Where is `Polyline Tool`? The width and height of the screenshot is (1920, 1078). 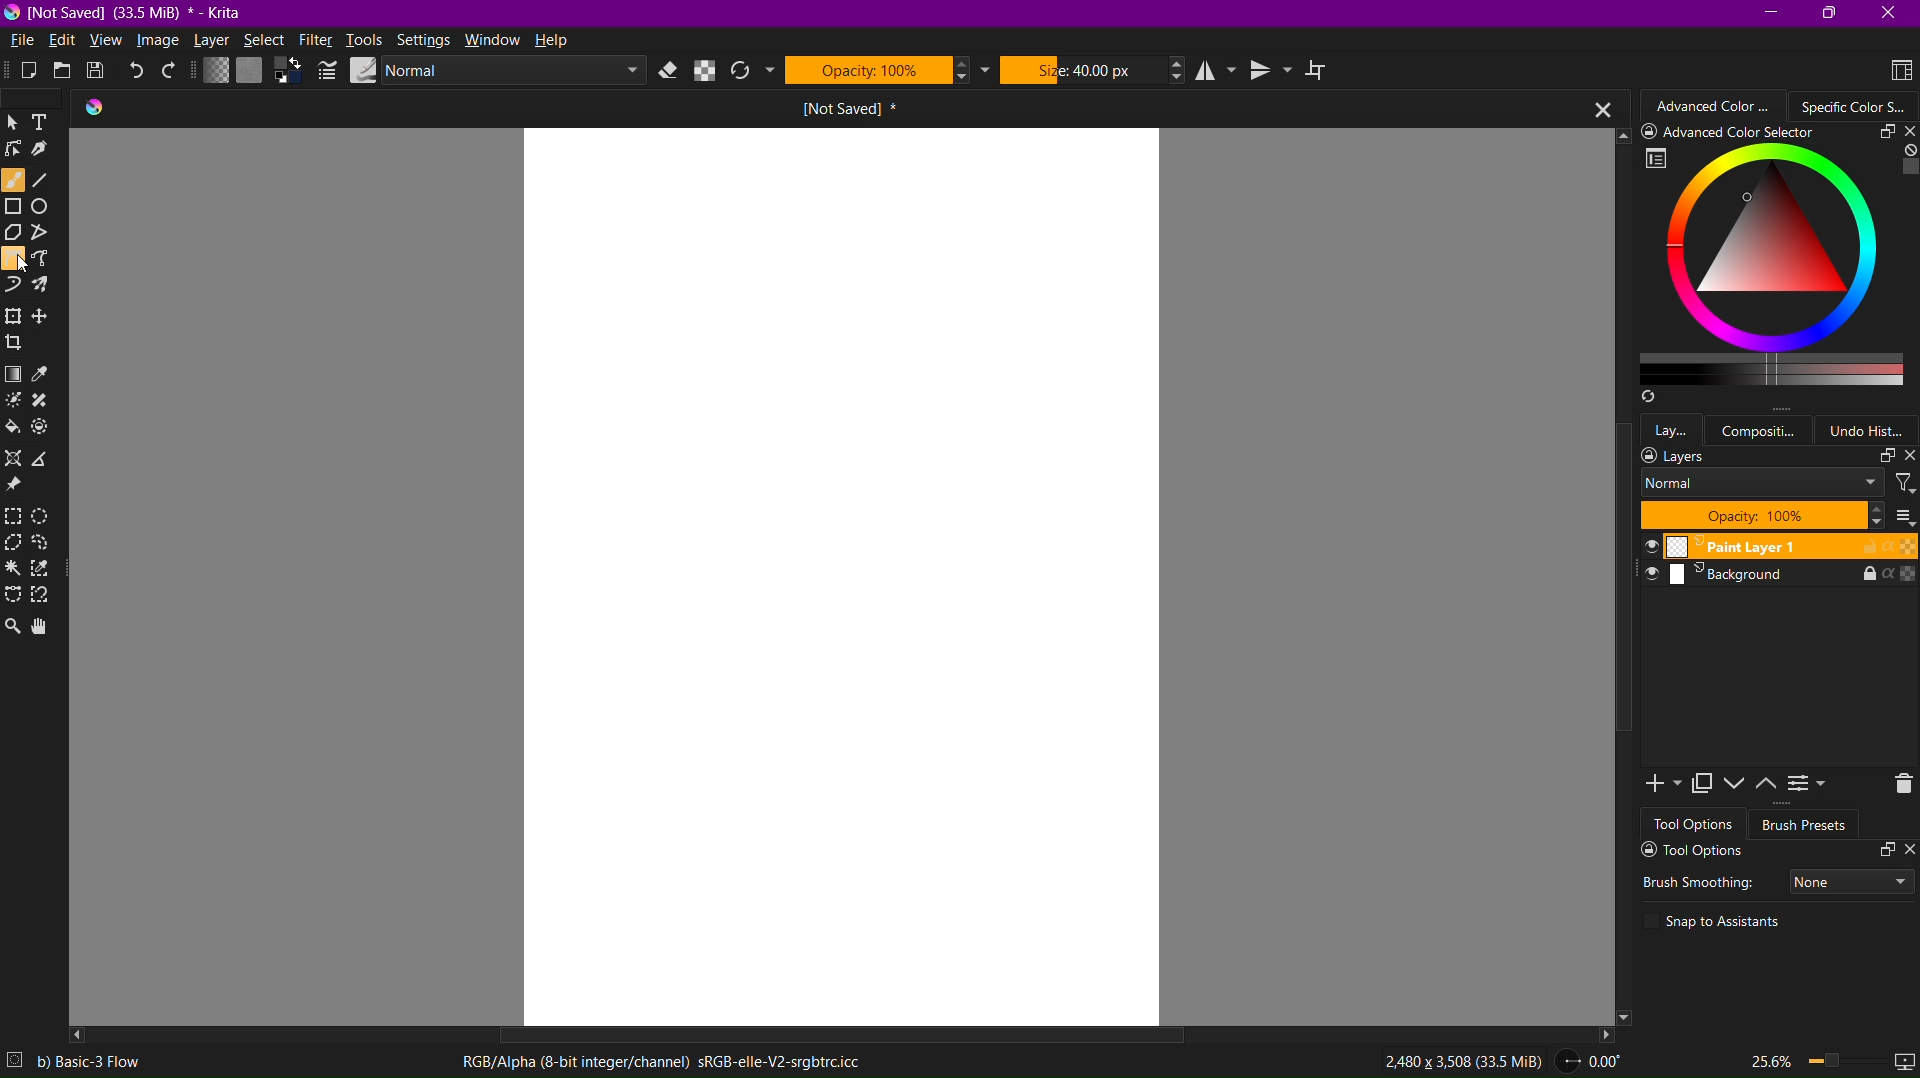 Polyline Tool is located at coordinates (49, 235).